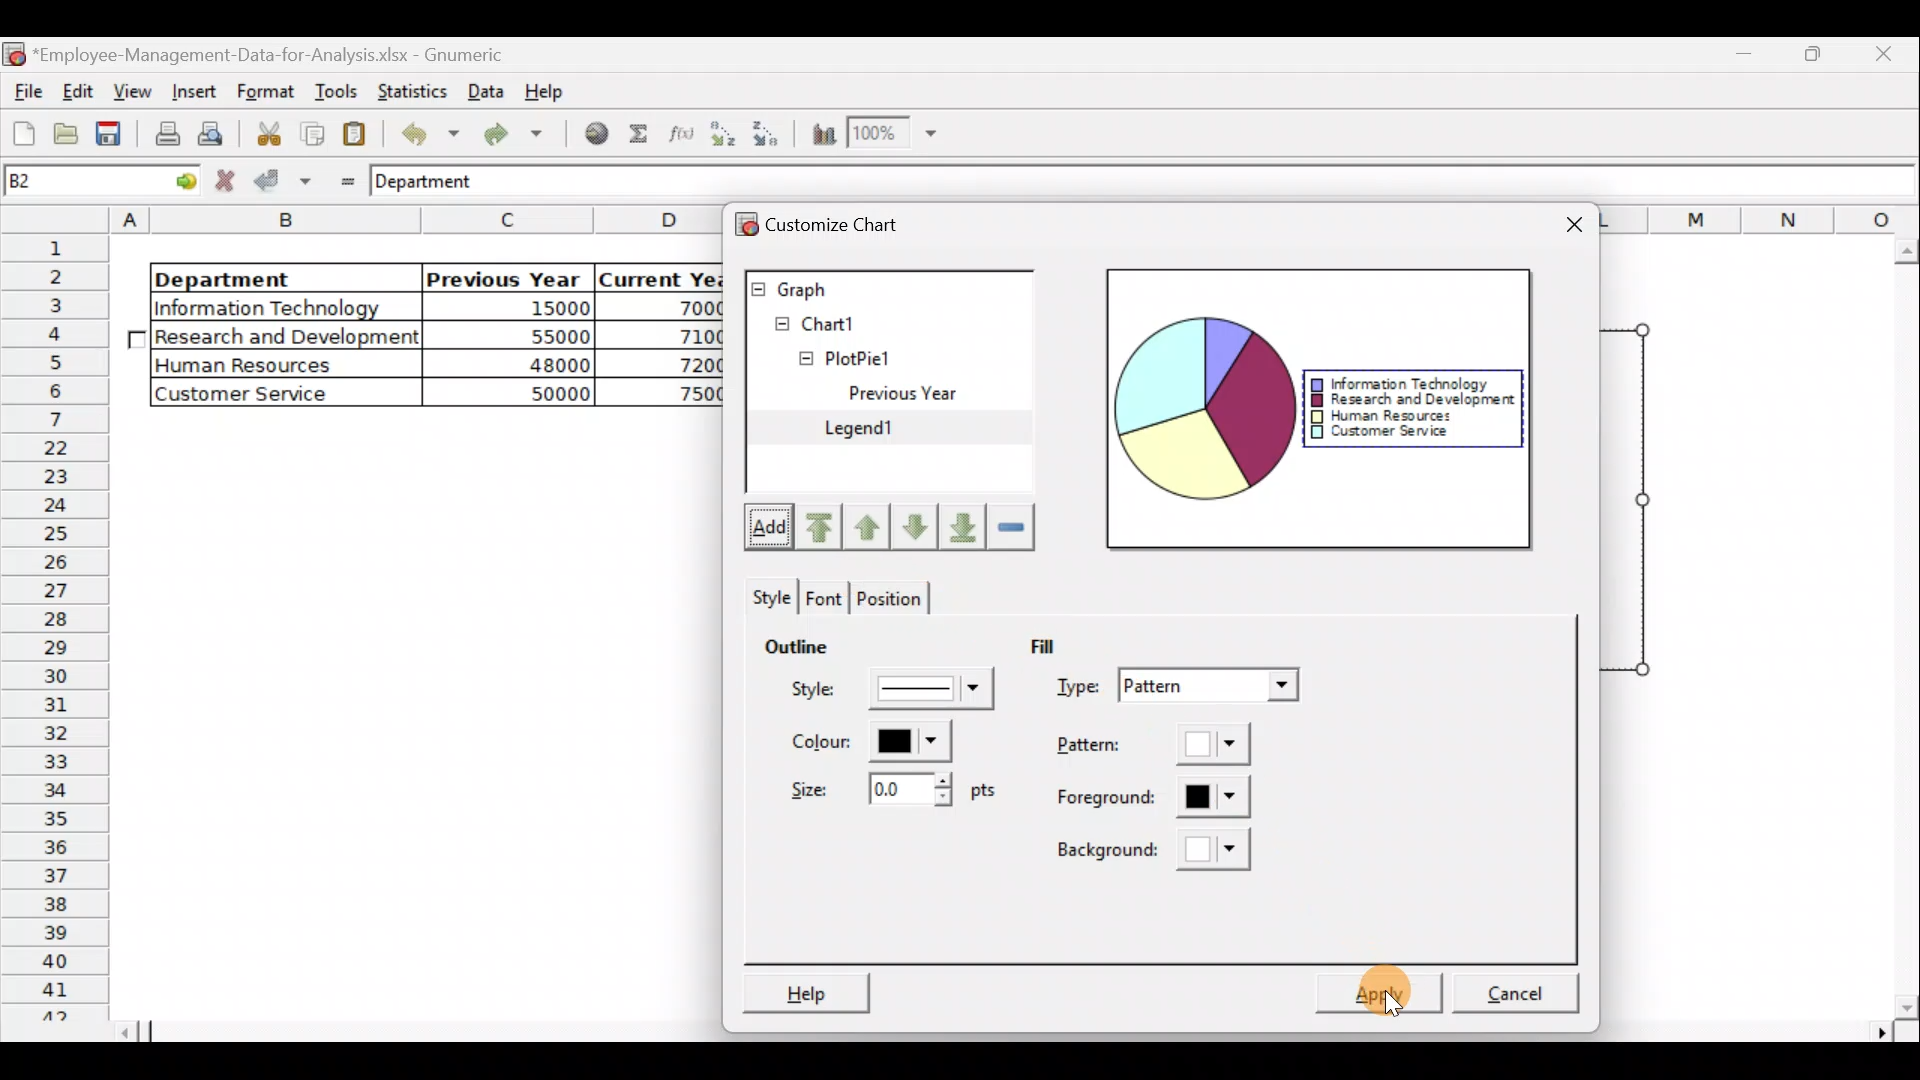 This screenshot has width=1920, height=1080. I want to click on Create a new workbook, so click(24, 133).